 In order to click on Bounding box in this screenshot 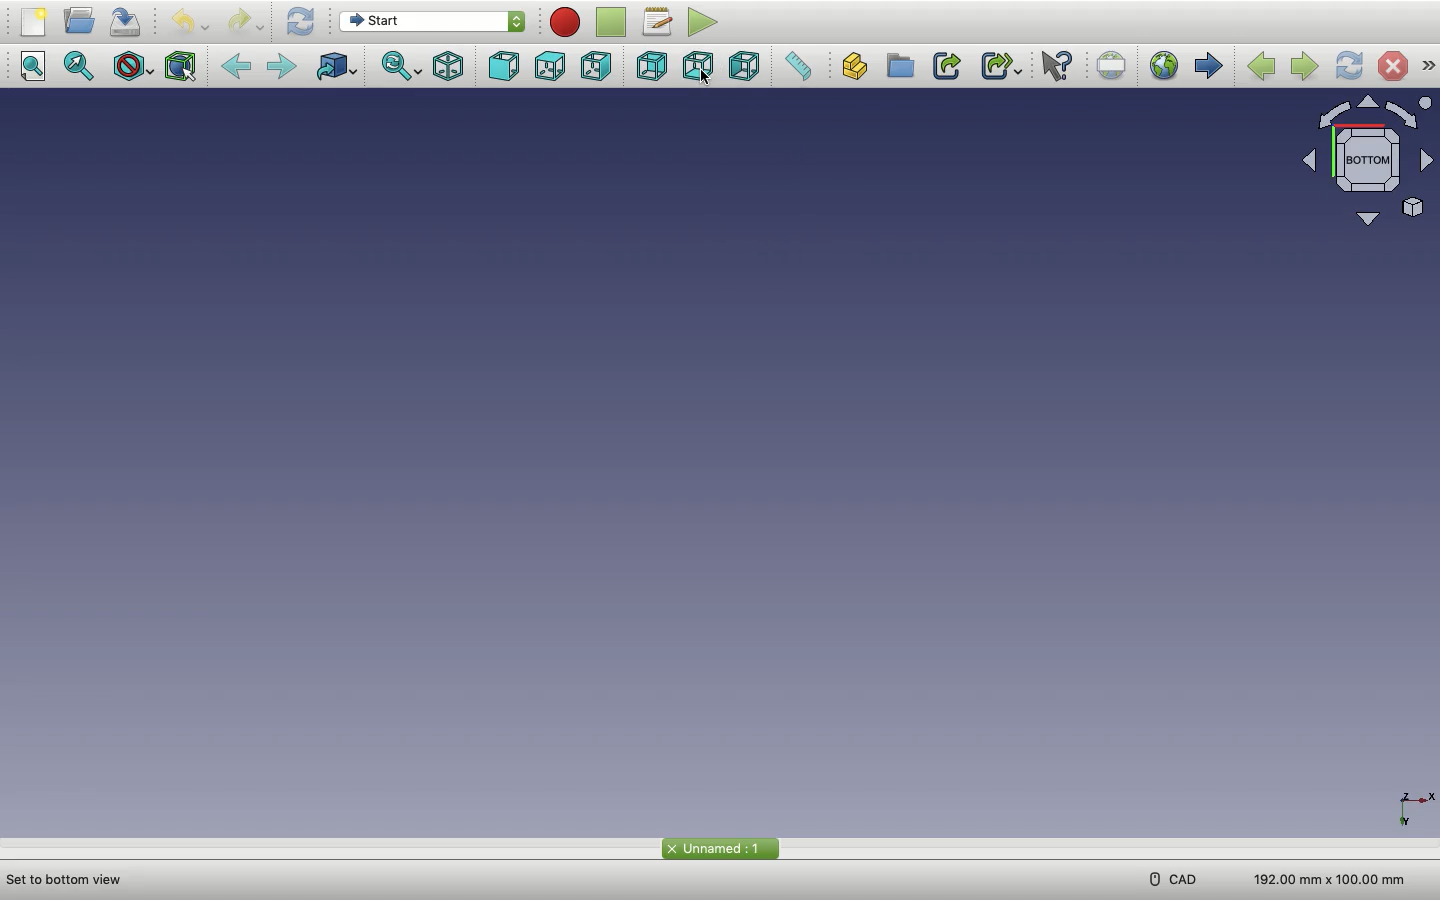, I will do `click(185, 64)`.